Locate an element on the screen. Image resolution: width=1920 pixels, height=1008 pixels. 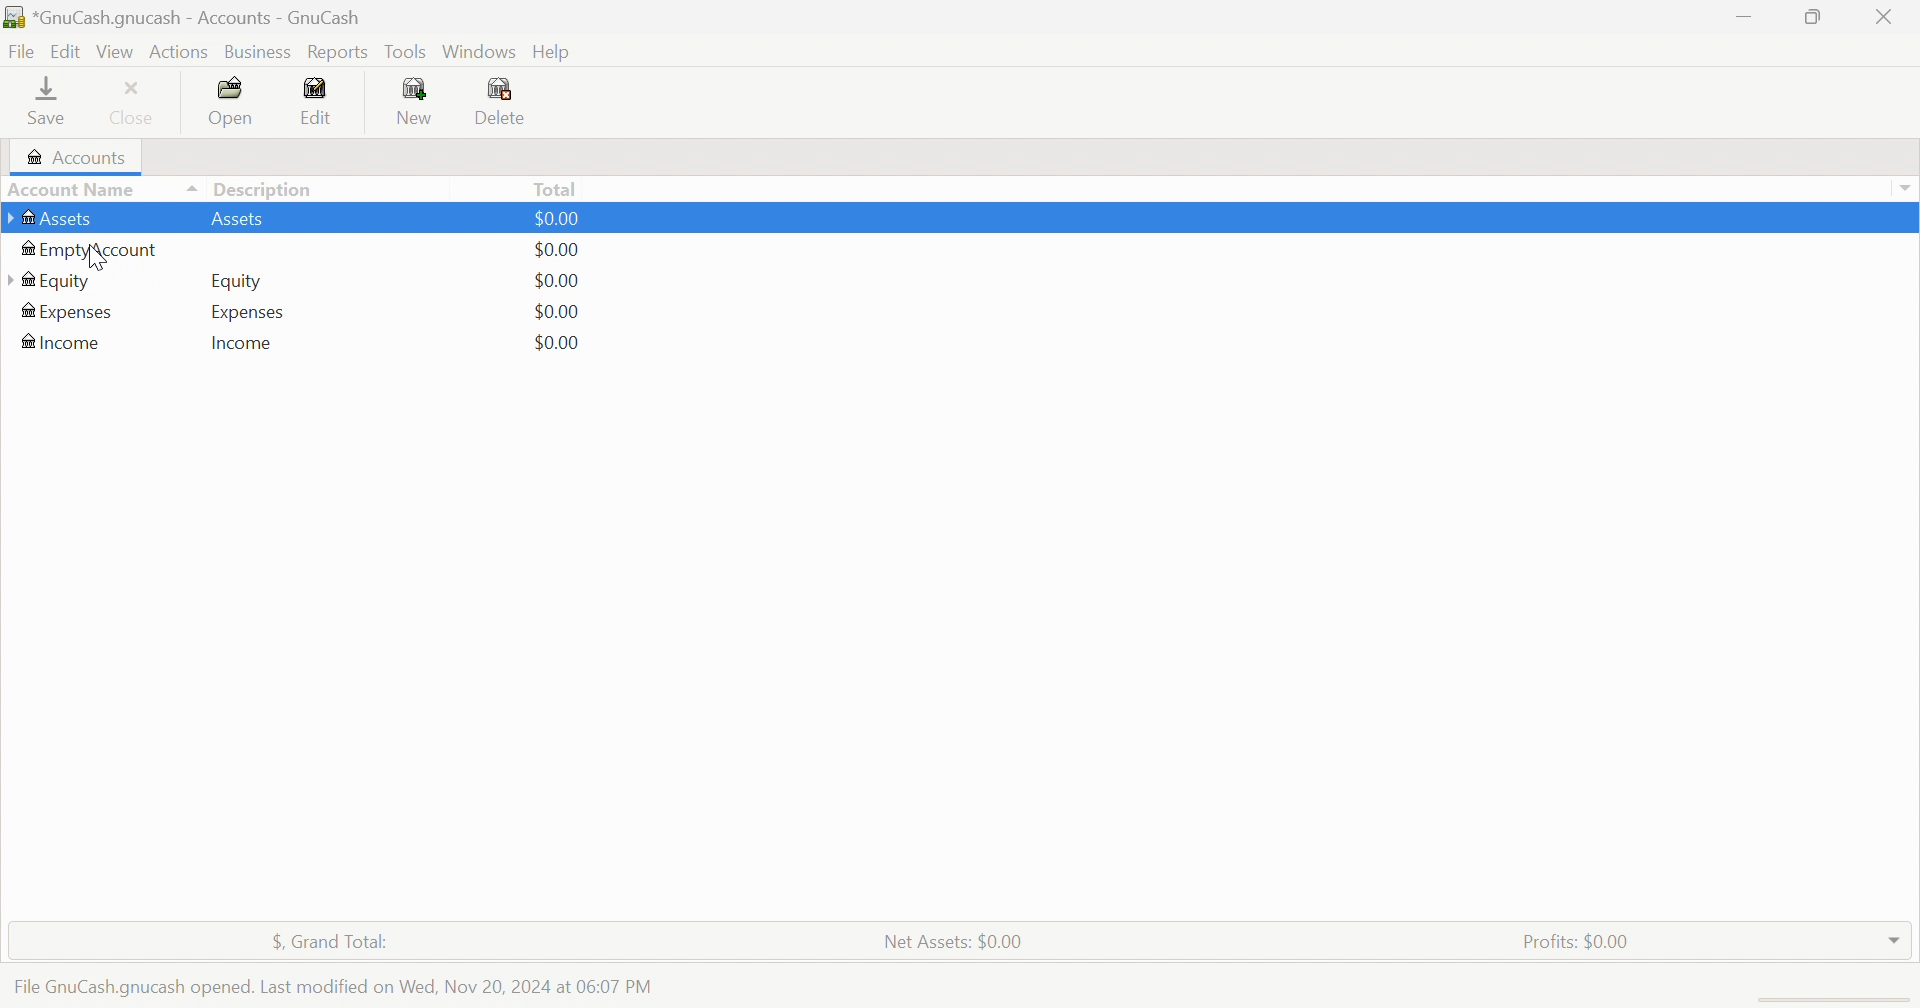
Restore Down is located at coordinates (1809, 15).